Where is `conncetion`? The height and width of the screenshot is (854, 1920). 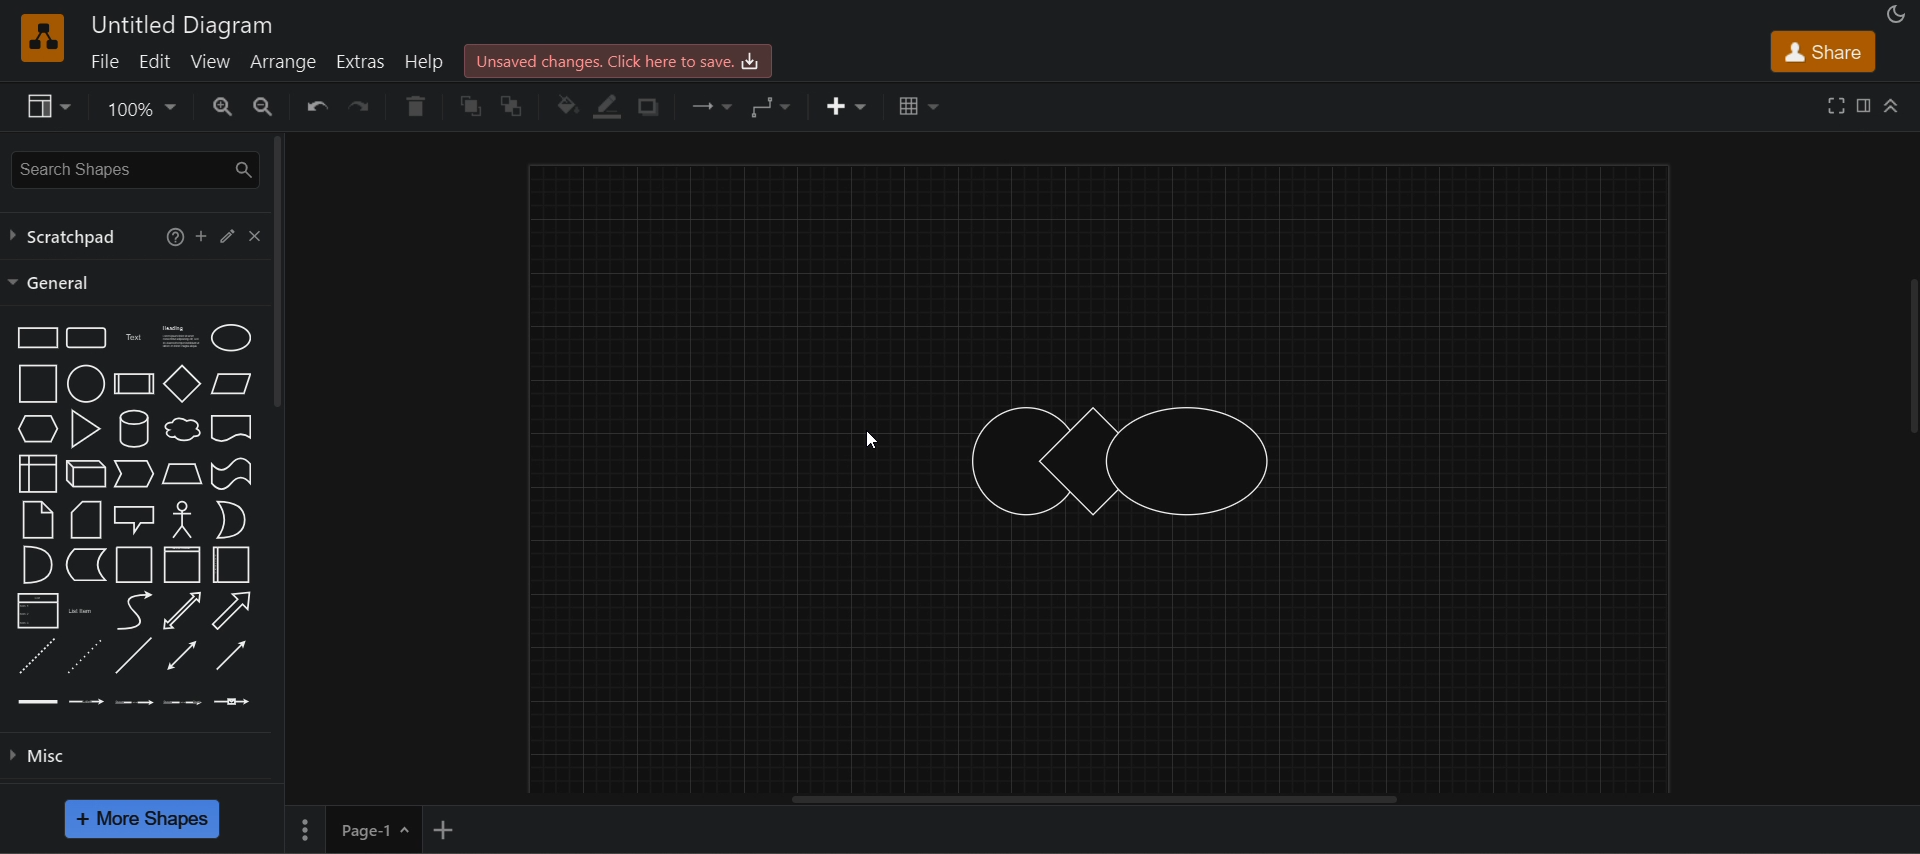
conncetion is located at coordinates (708, 104).